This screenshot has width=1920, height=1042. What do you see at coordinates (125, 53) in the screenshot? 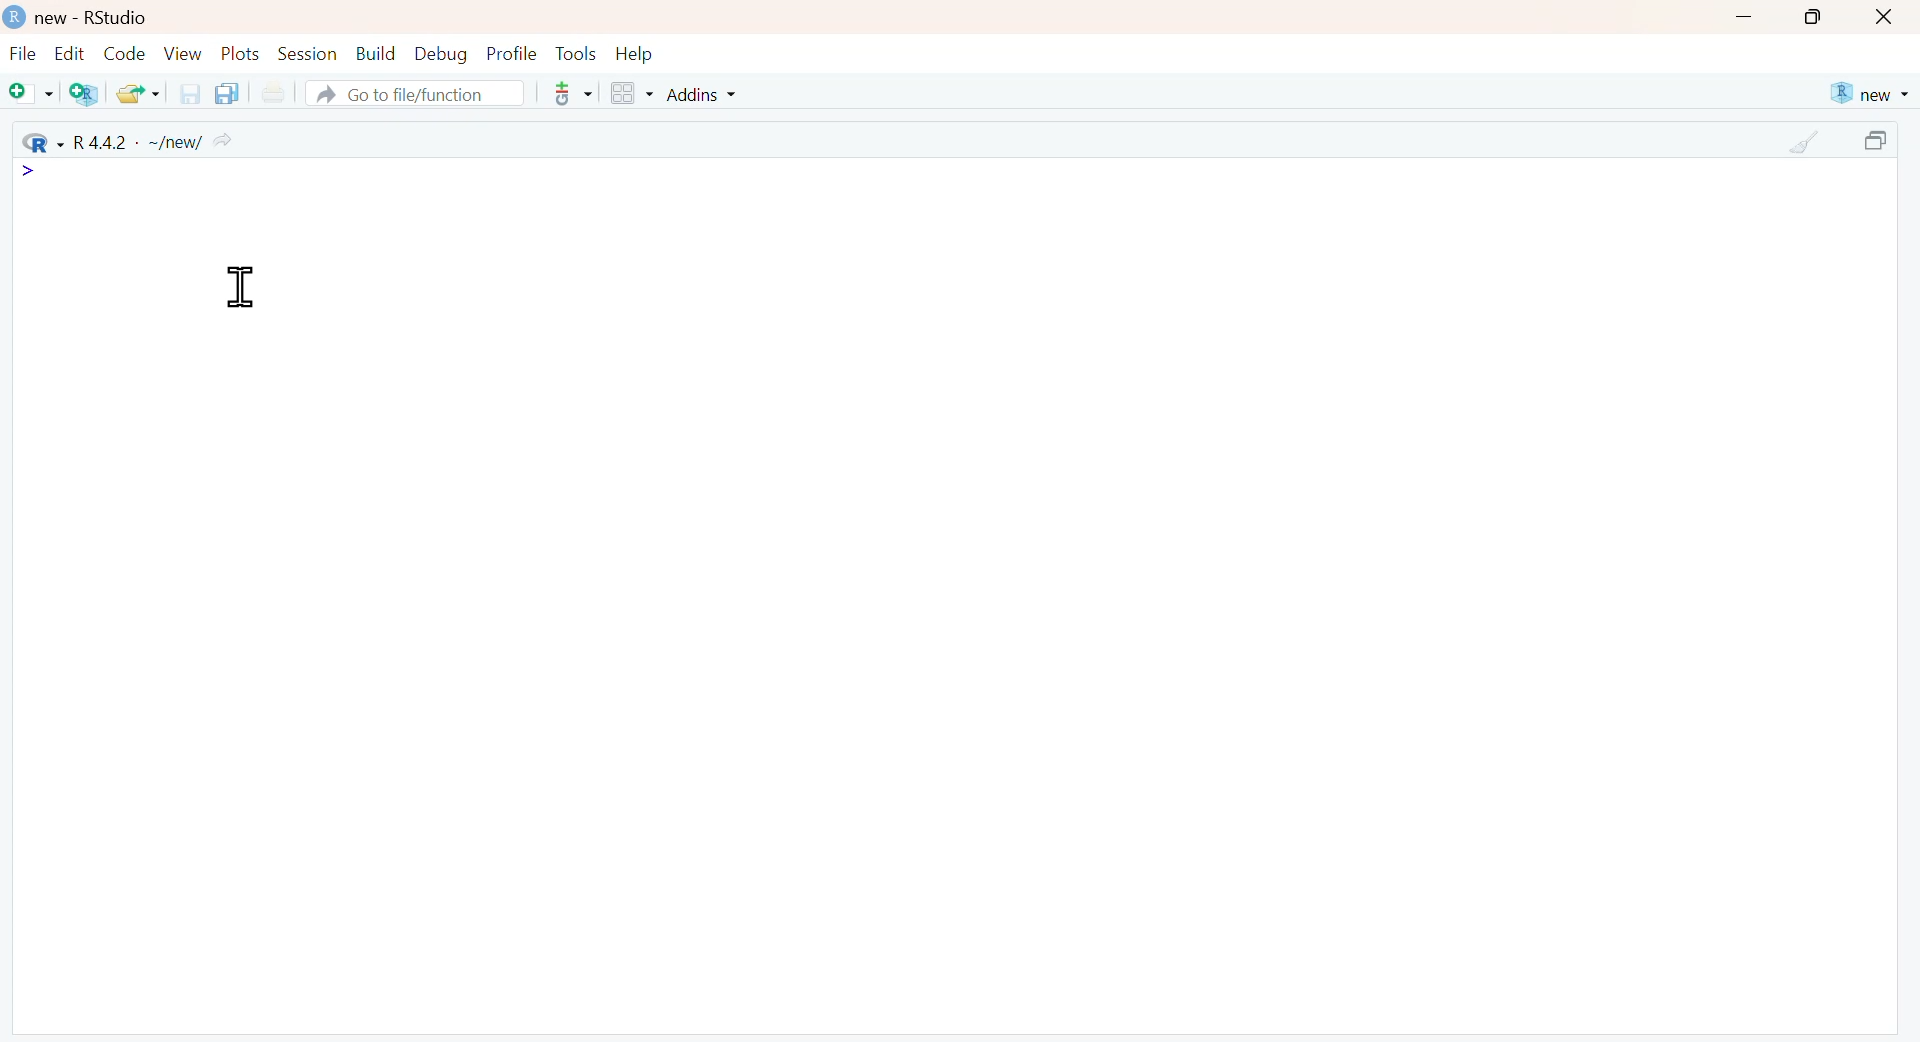
I see `Code` at bounding box center [125, 53].